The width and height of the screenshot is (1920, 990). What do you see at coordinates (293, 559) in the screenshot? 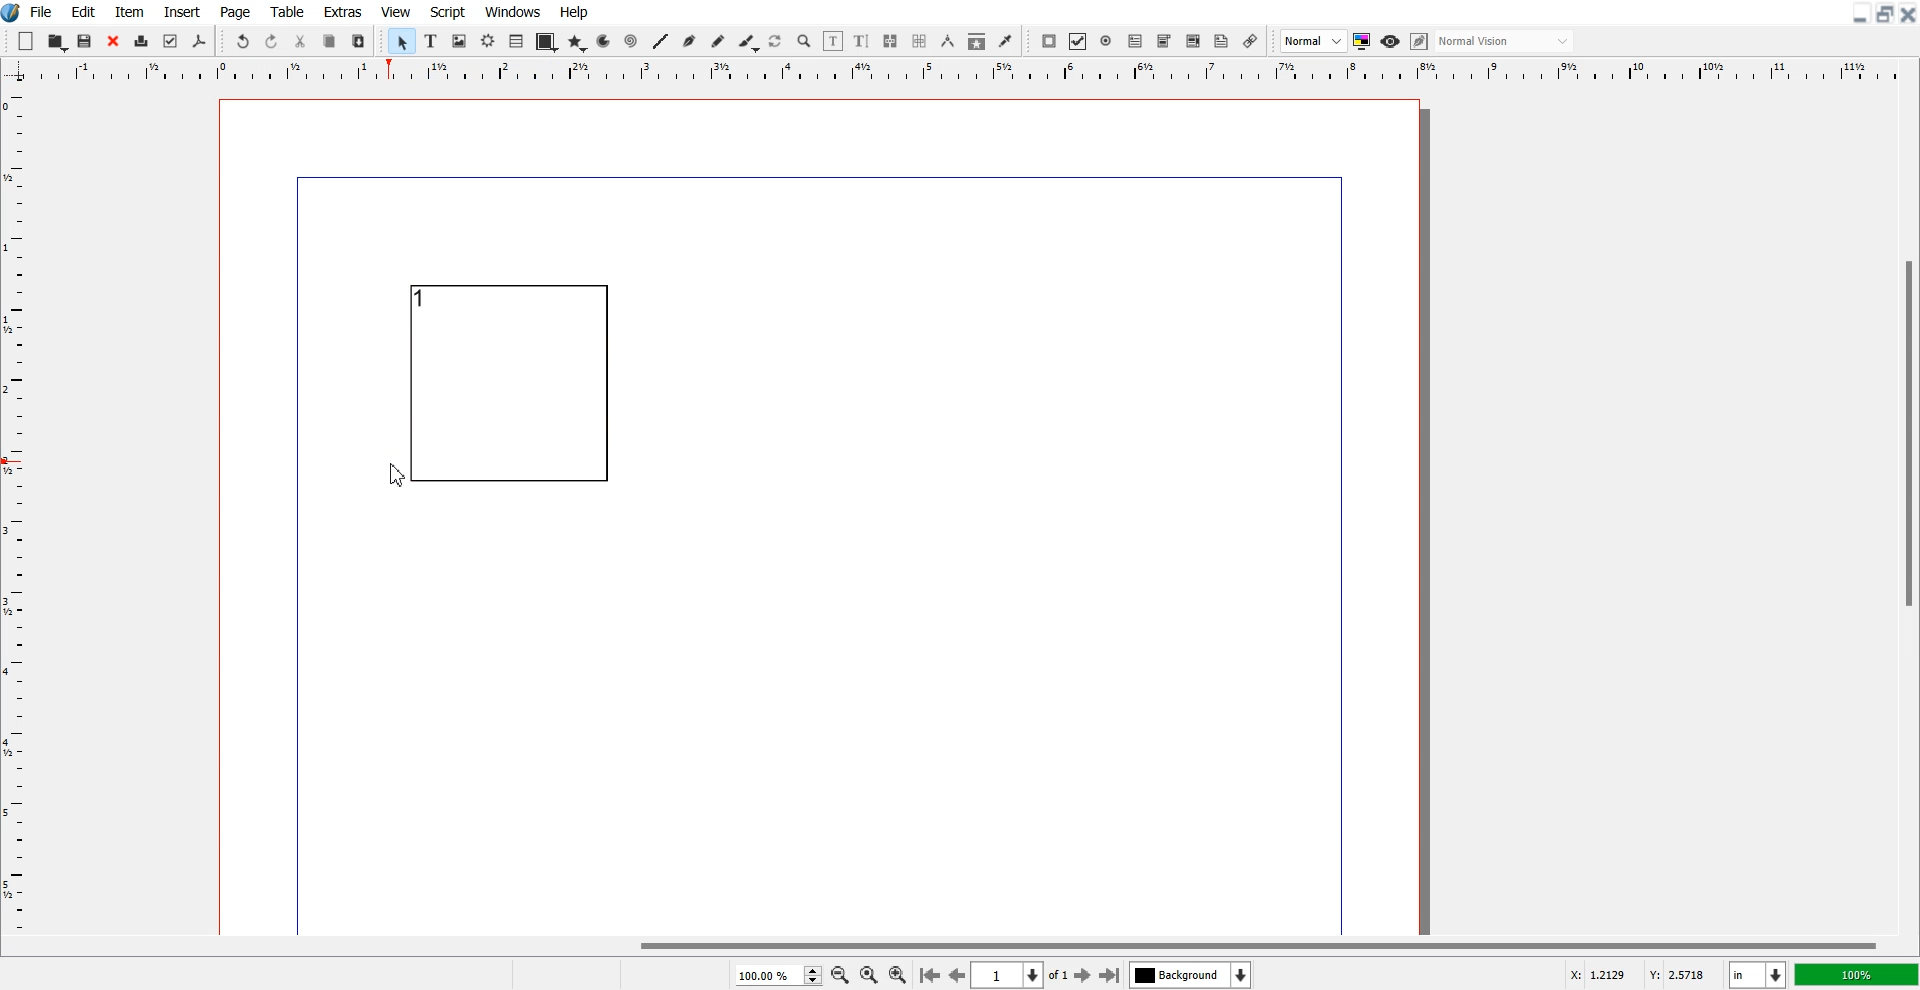
I see `margin` at bounding box center [293, 559].